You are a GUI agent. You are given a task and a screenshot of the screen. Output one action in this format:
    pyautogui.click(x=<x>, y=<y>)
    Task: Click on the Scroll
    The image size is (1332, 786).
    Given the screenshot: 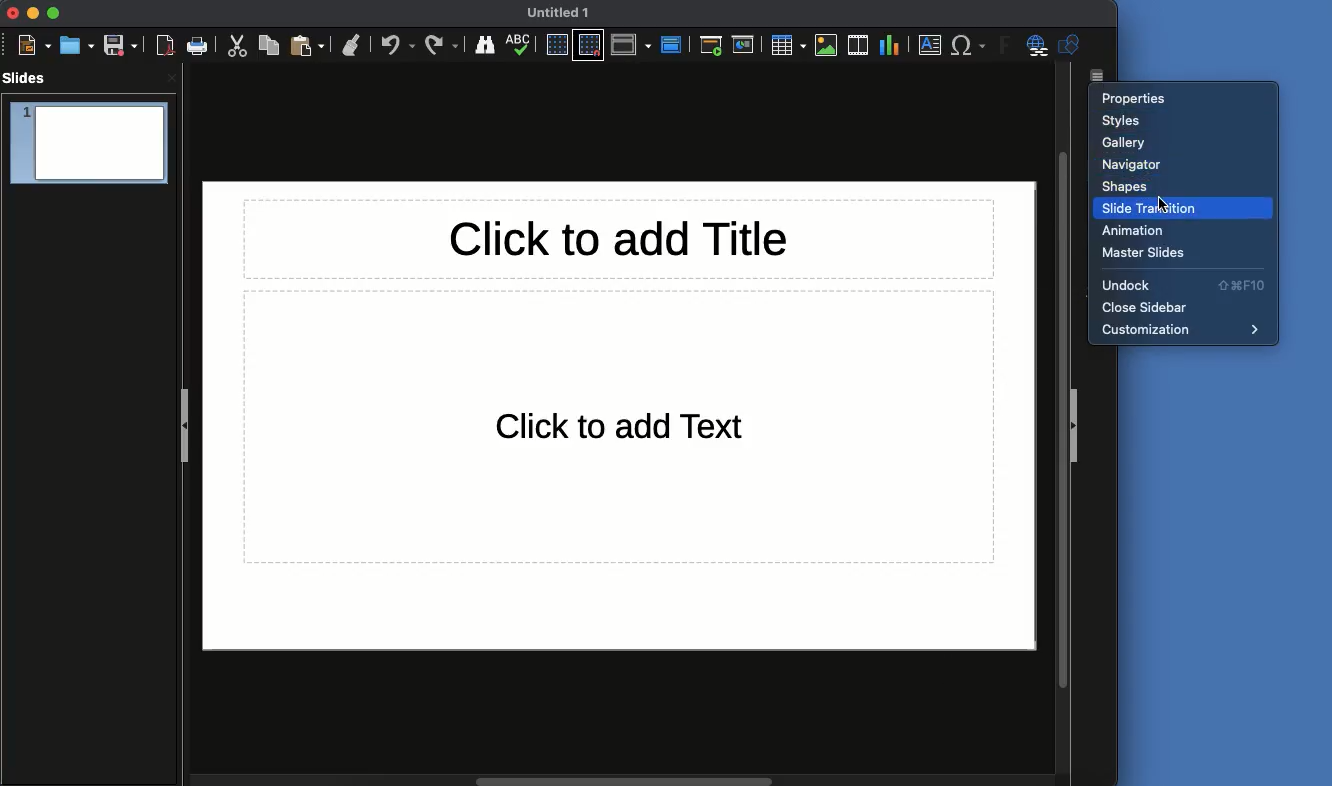 What is the action you would take?
    pyautogui.click(x=620, y=778)
    